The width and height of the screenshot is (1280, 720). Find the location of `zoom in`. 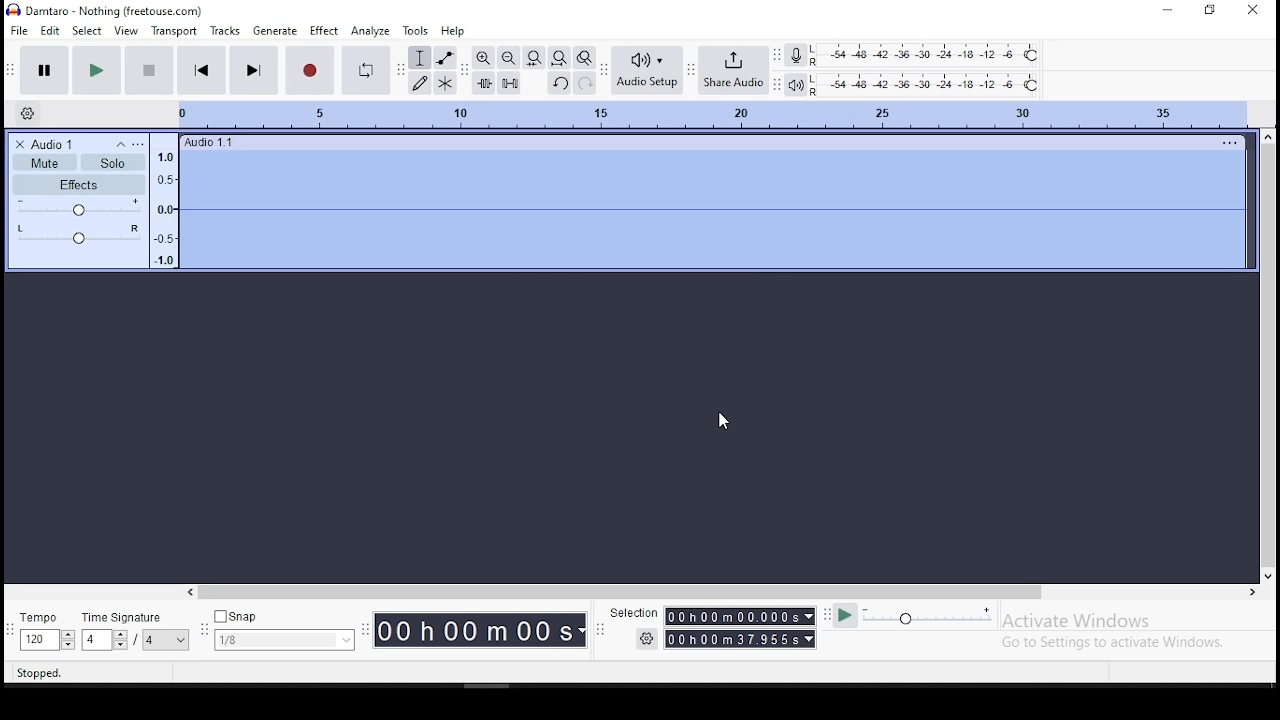

zoom in is located at coordinates (484, 57).